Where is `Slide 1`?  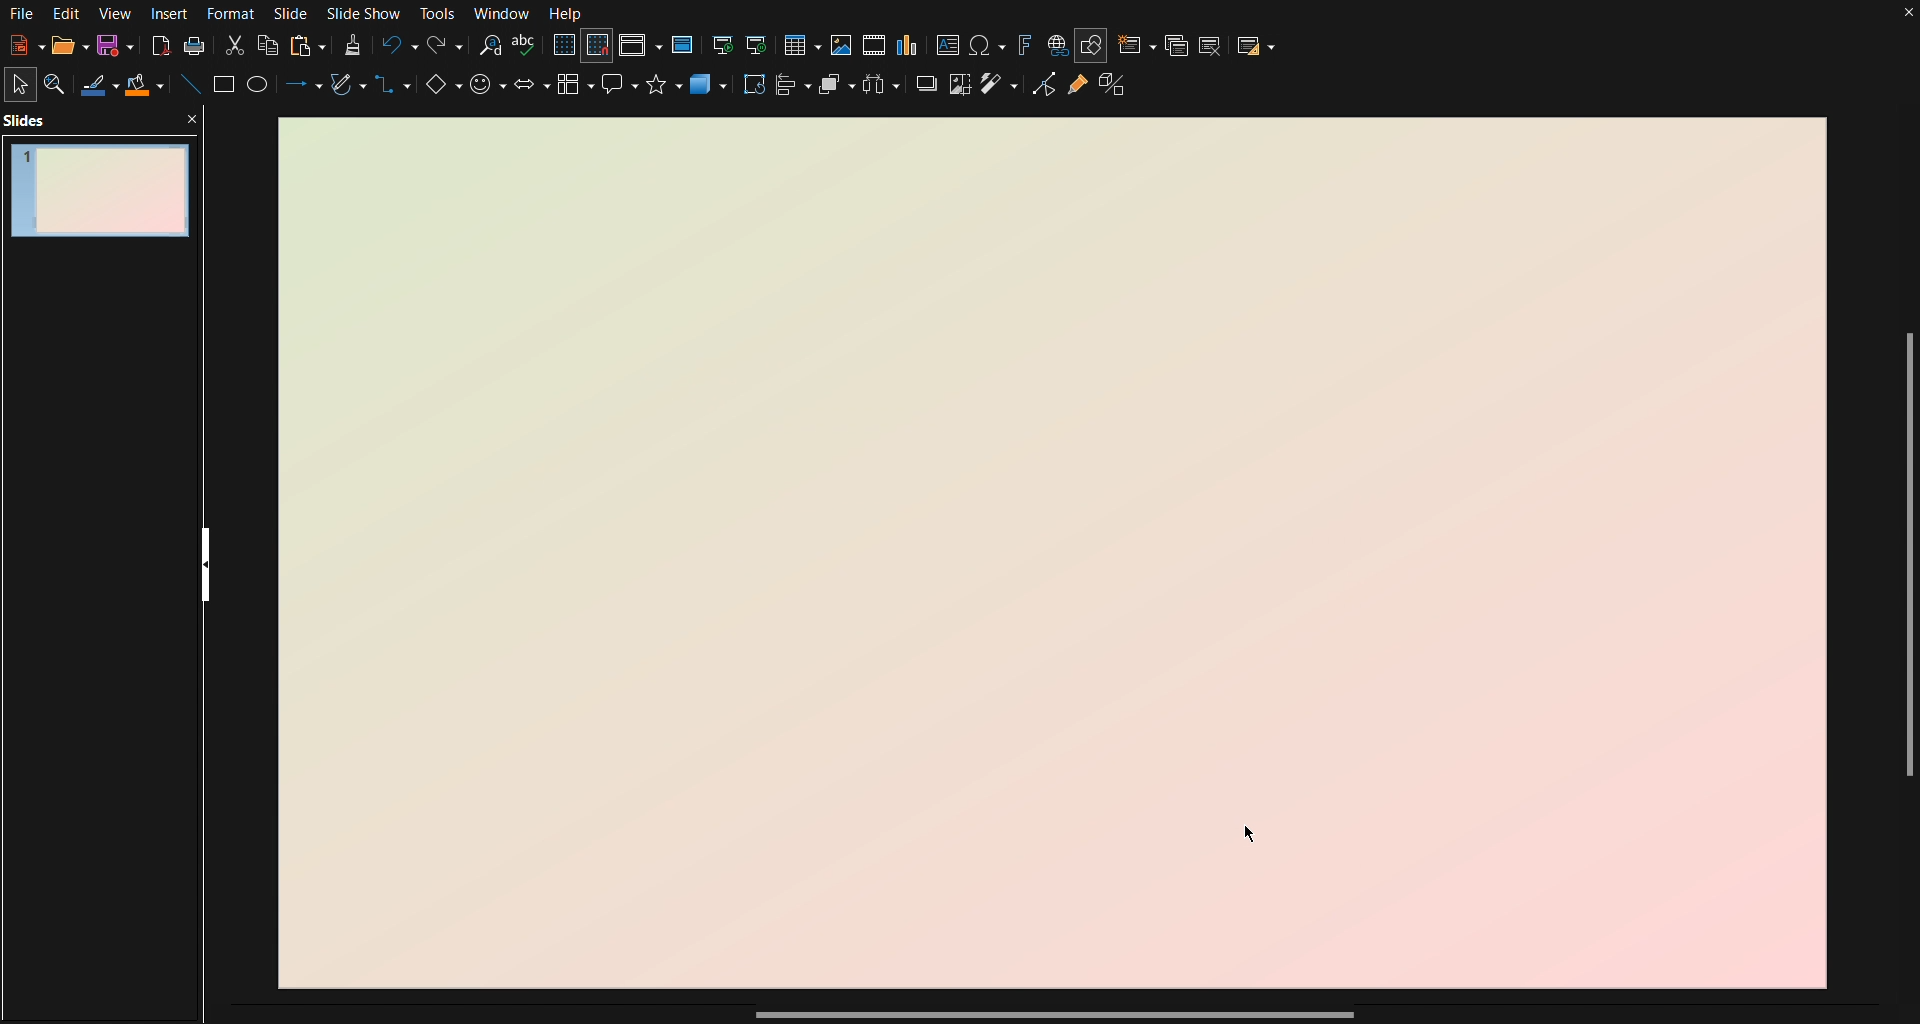
Slide 1 is located at coordinates (97, 187).